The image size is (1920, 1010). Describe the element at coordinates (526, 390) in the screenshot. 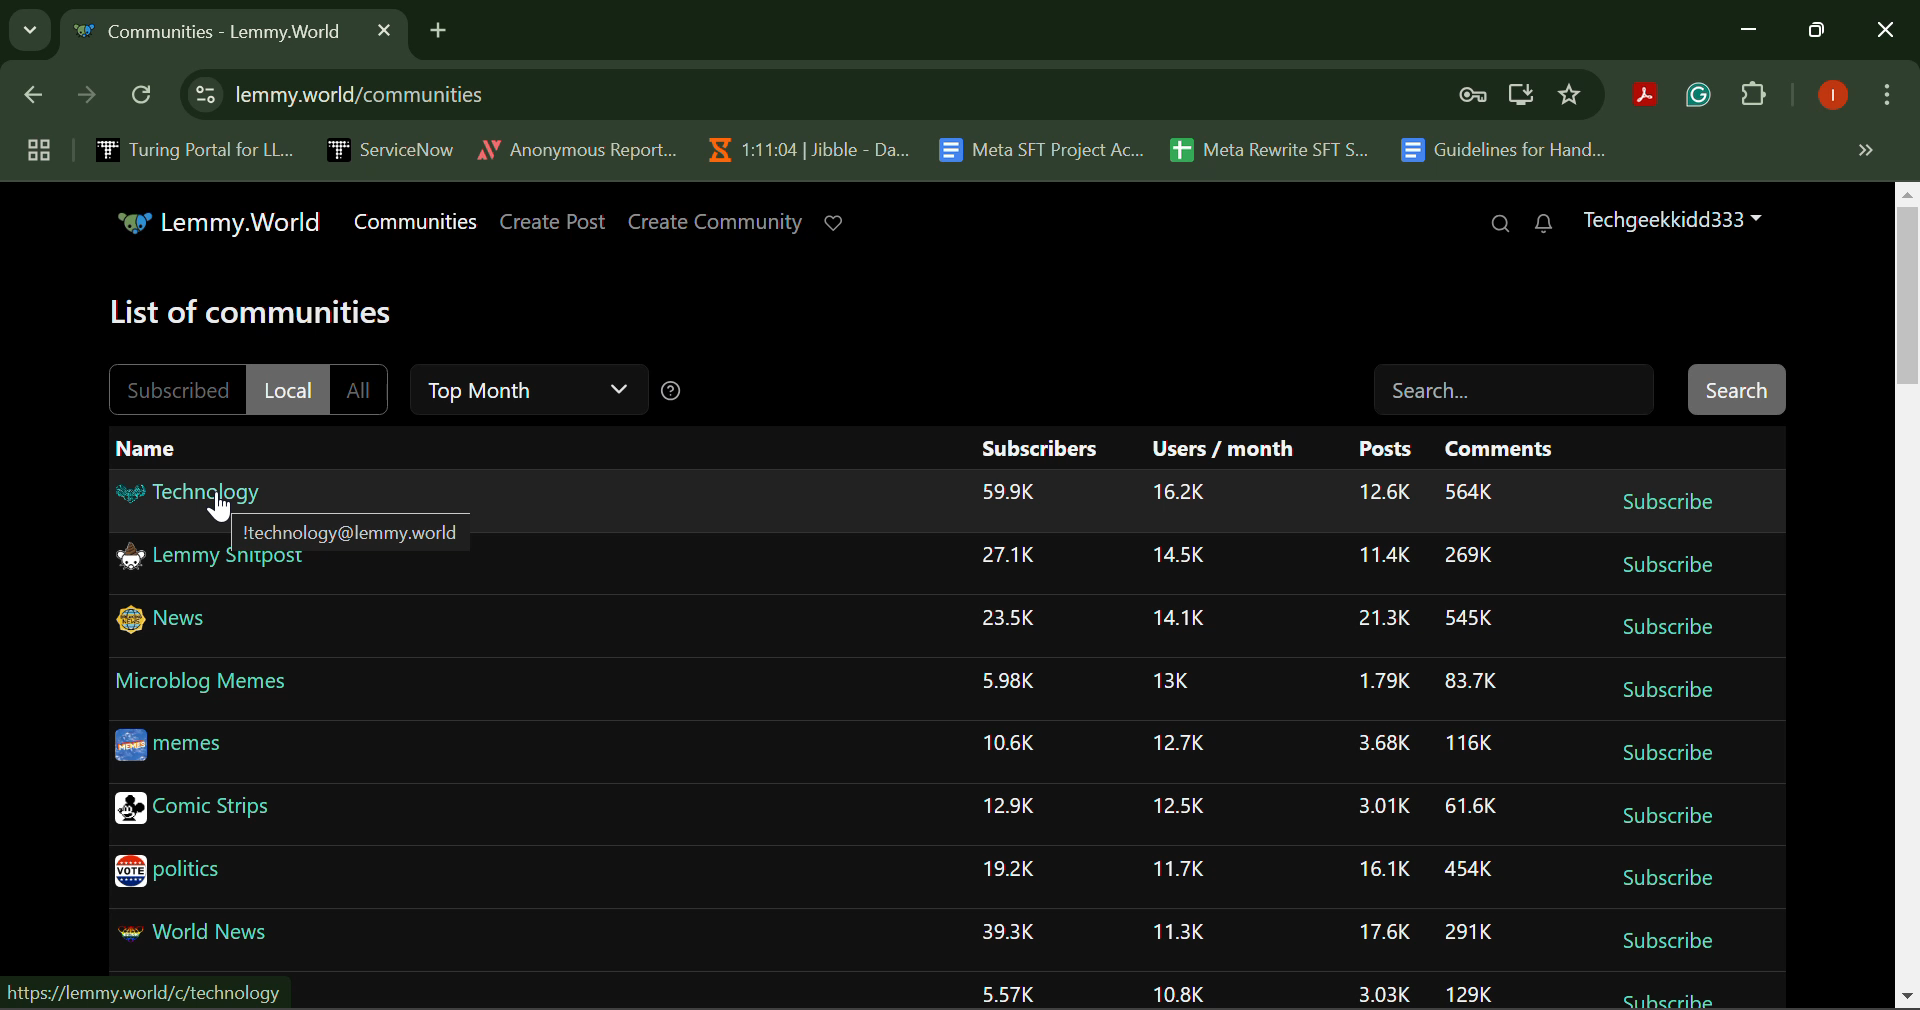

I see `Time Filter` at that location.